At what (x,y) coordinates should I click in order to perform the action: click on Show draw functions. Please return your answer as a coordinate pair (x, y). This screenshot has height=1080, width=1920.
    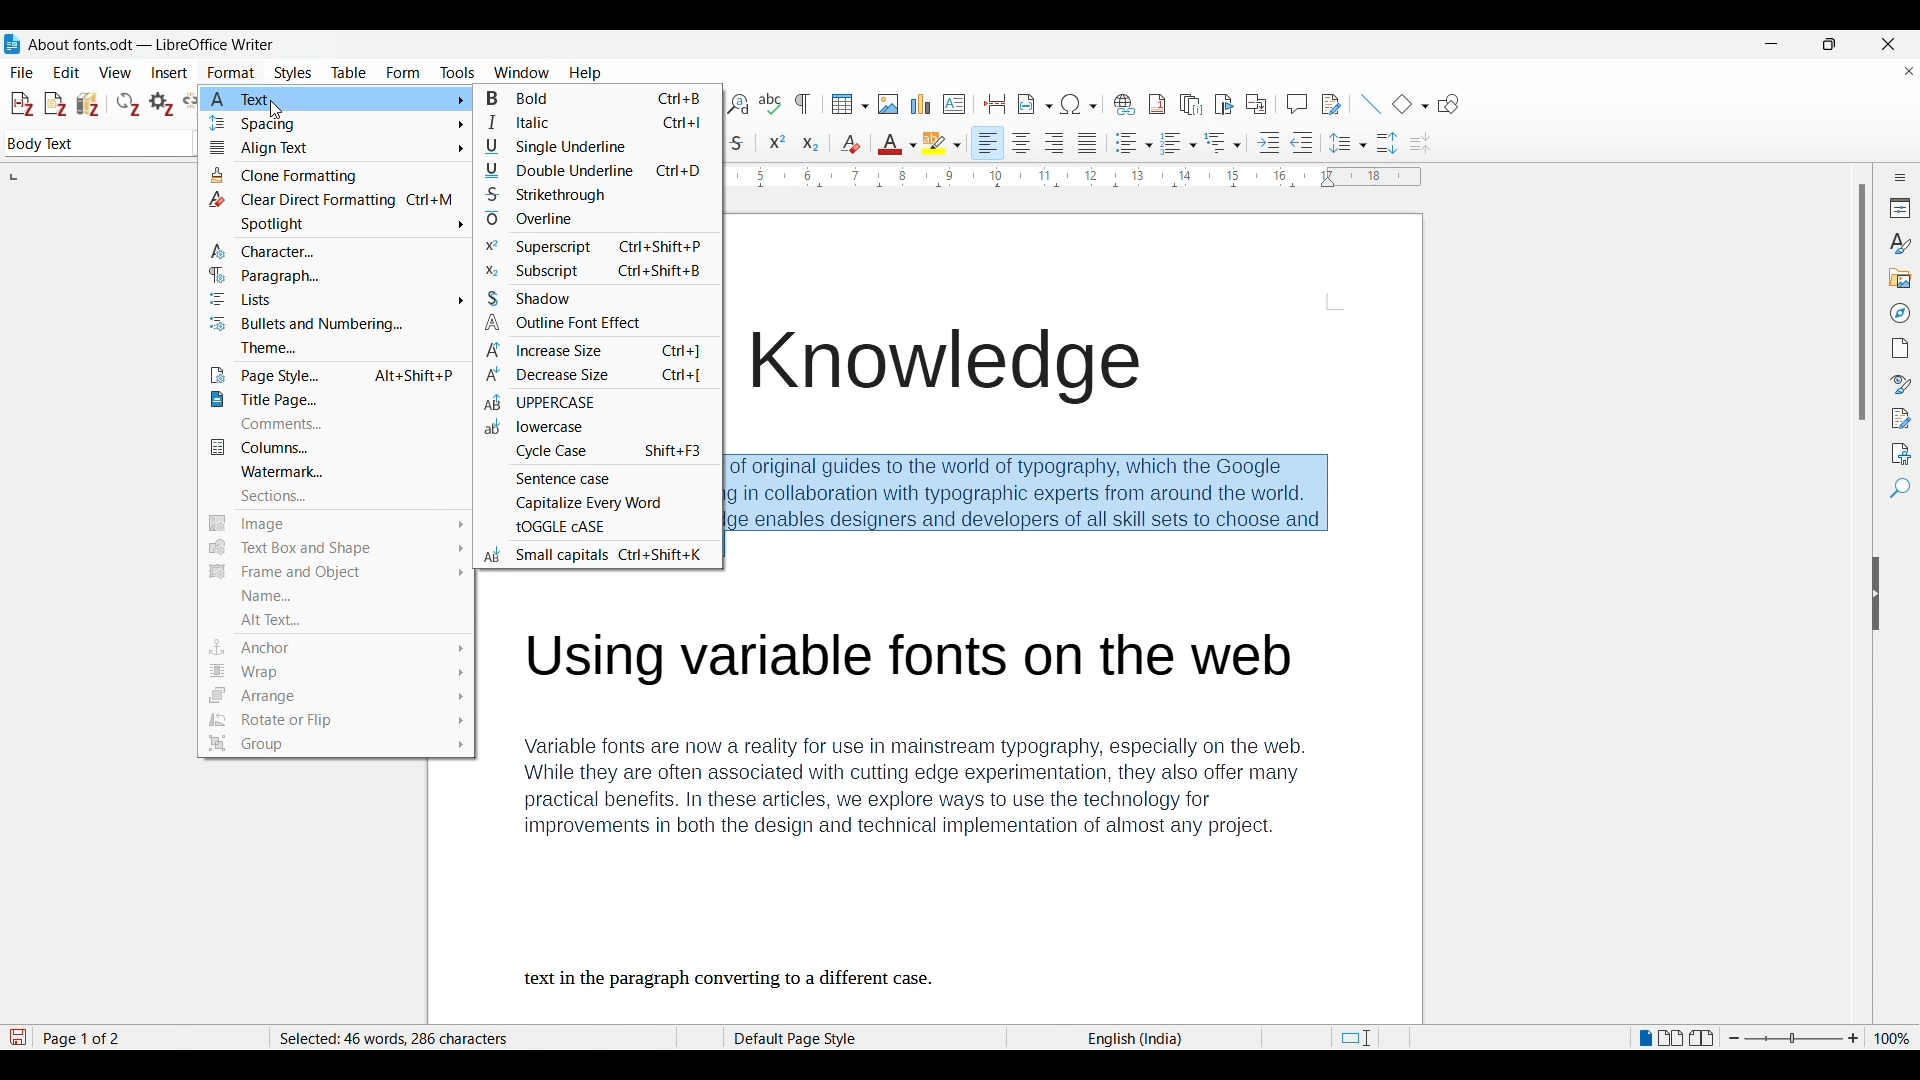
    Looking at the image, I should click on (1448, 104).